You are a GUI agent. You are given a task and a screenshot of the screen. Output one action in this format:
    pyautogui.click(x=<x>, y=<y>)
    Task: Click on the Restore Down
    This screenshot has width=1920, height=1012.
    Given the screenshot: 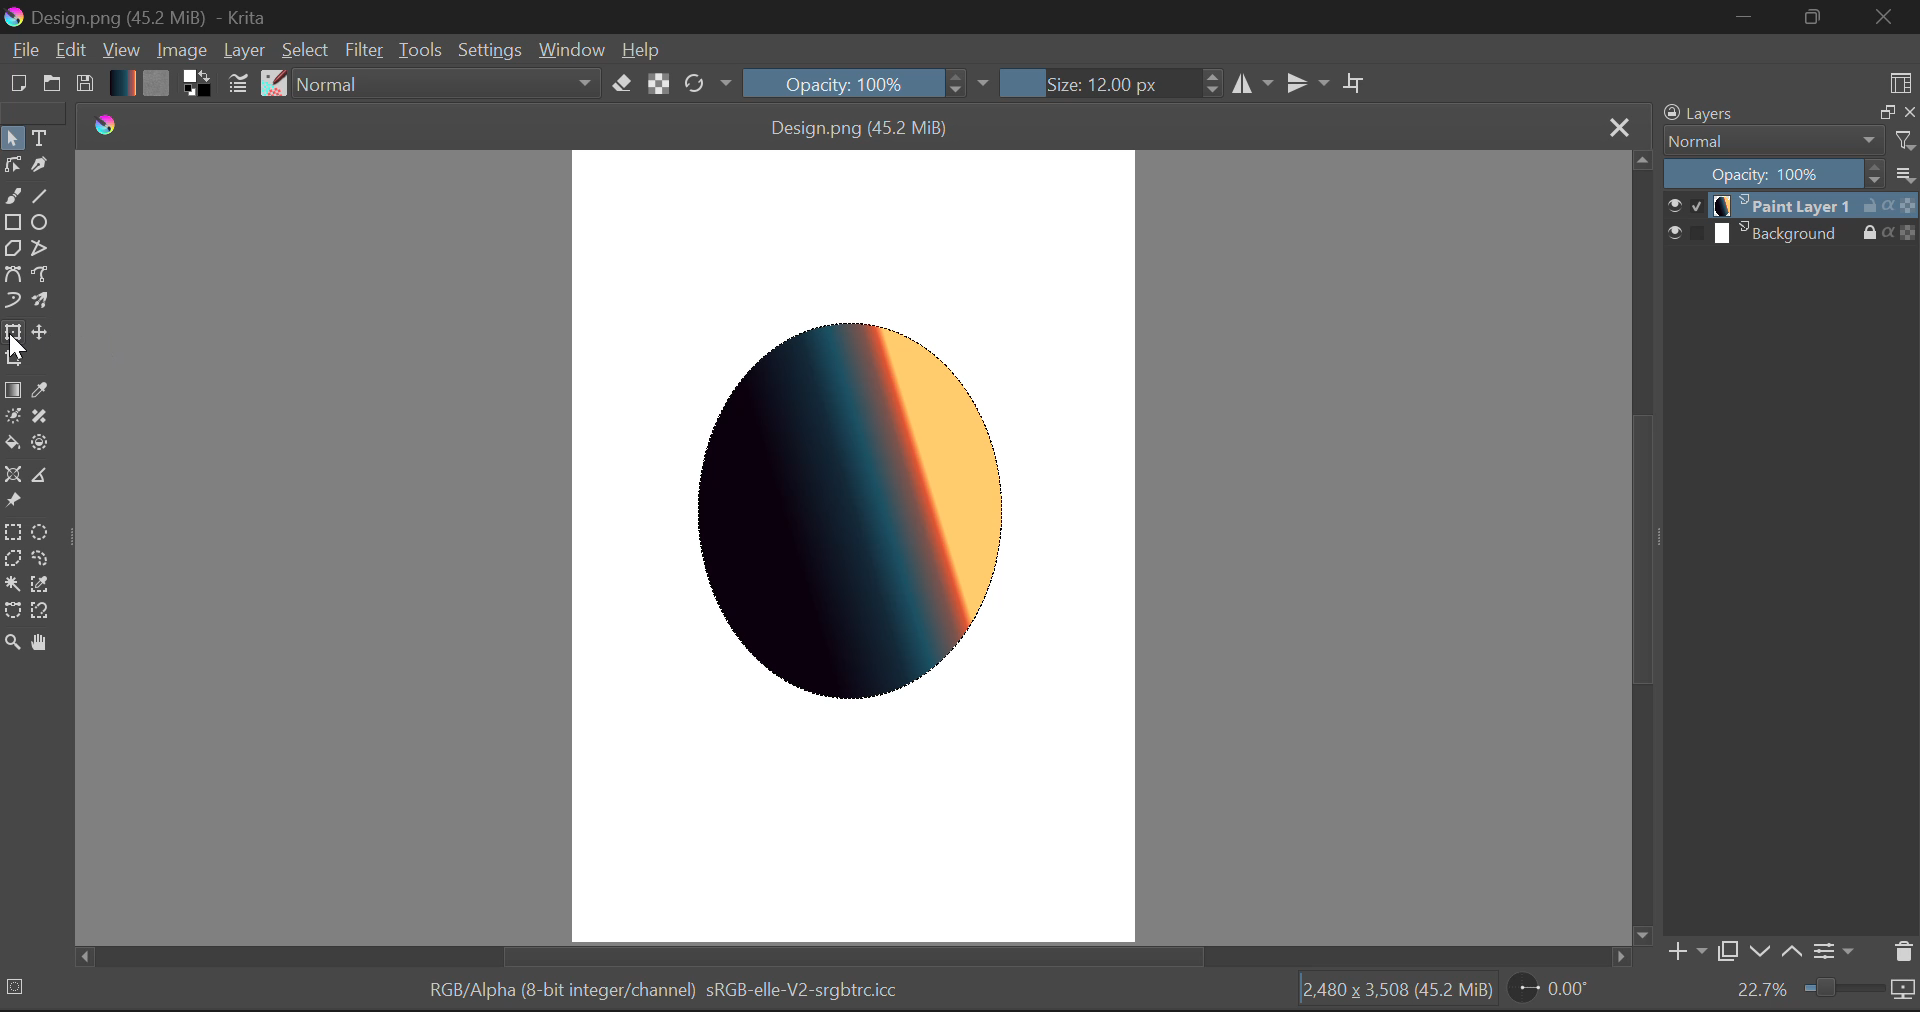 What is the action you would take?
    pyautogui.click(x=1741, y=17)
    